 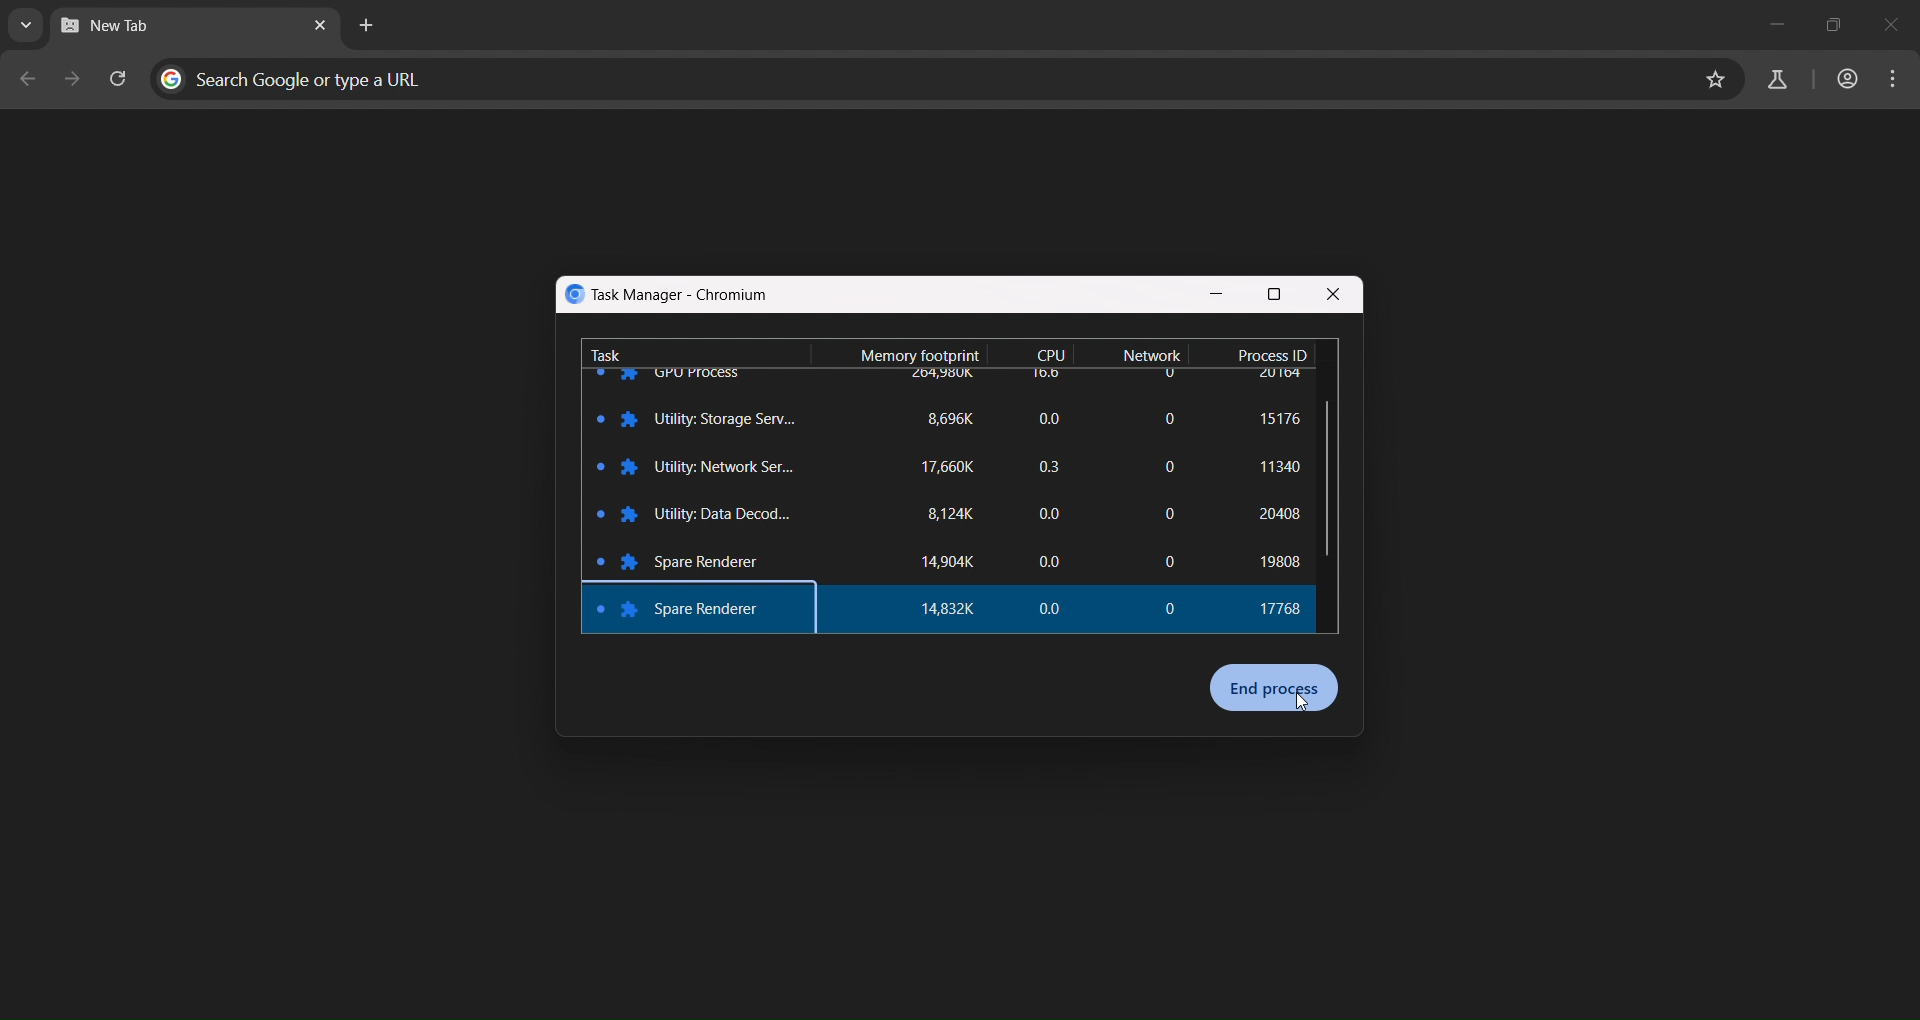 I want to click on 14,904K, so click(x=950, y=565).